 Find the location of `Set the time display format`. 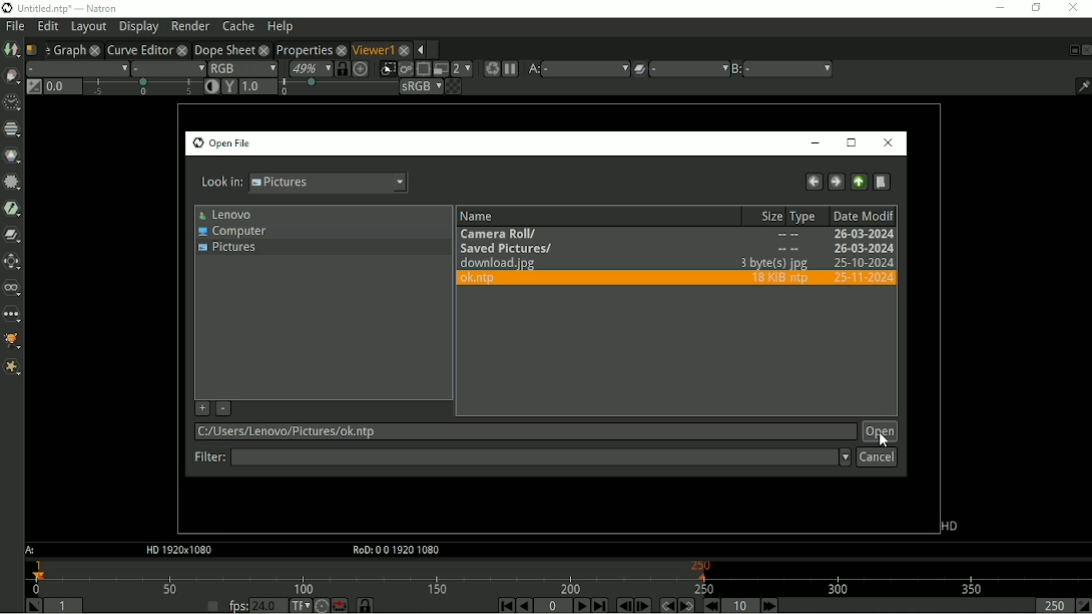

Set the time display format is located at coordinates (299, 604).